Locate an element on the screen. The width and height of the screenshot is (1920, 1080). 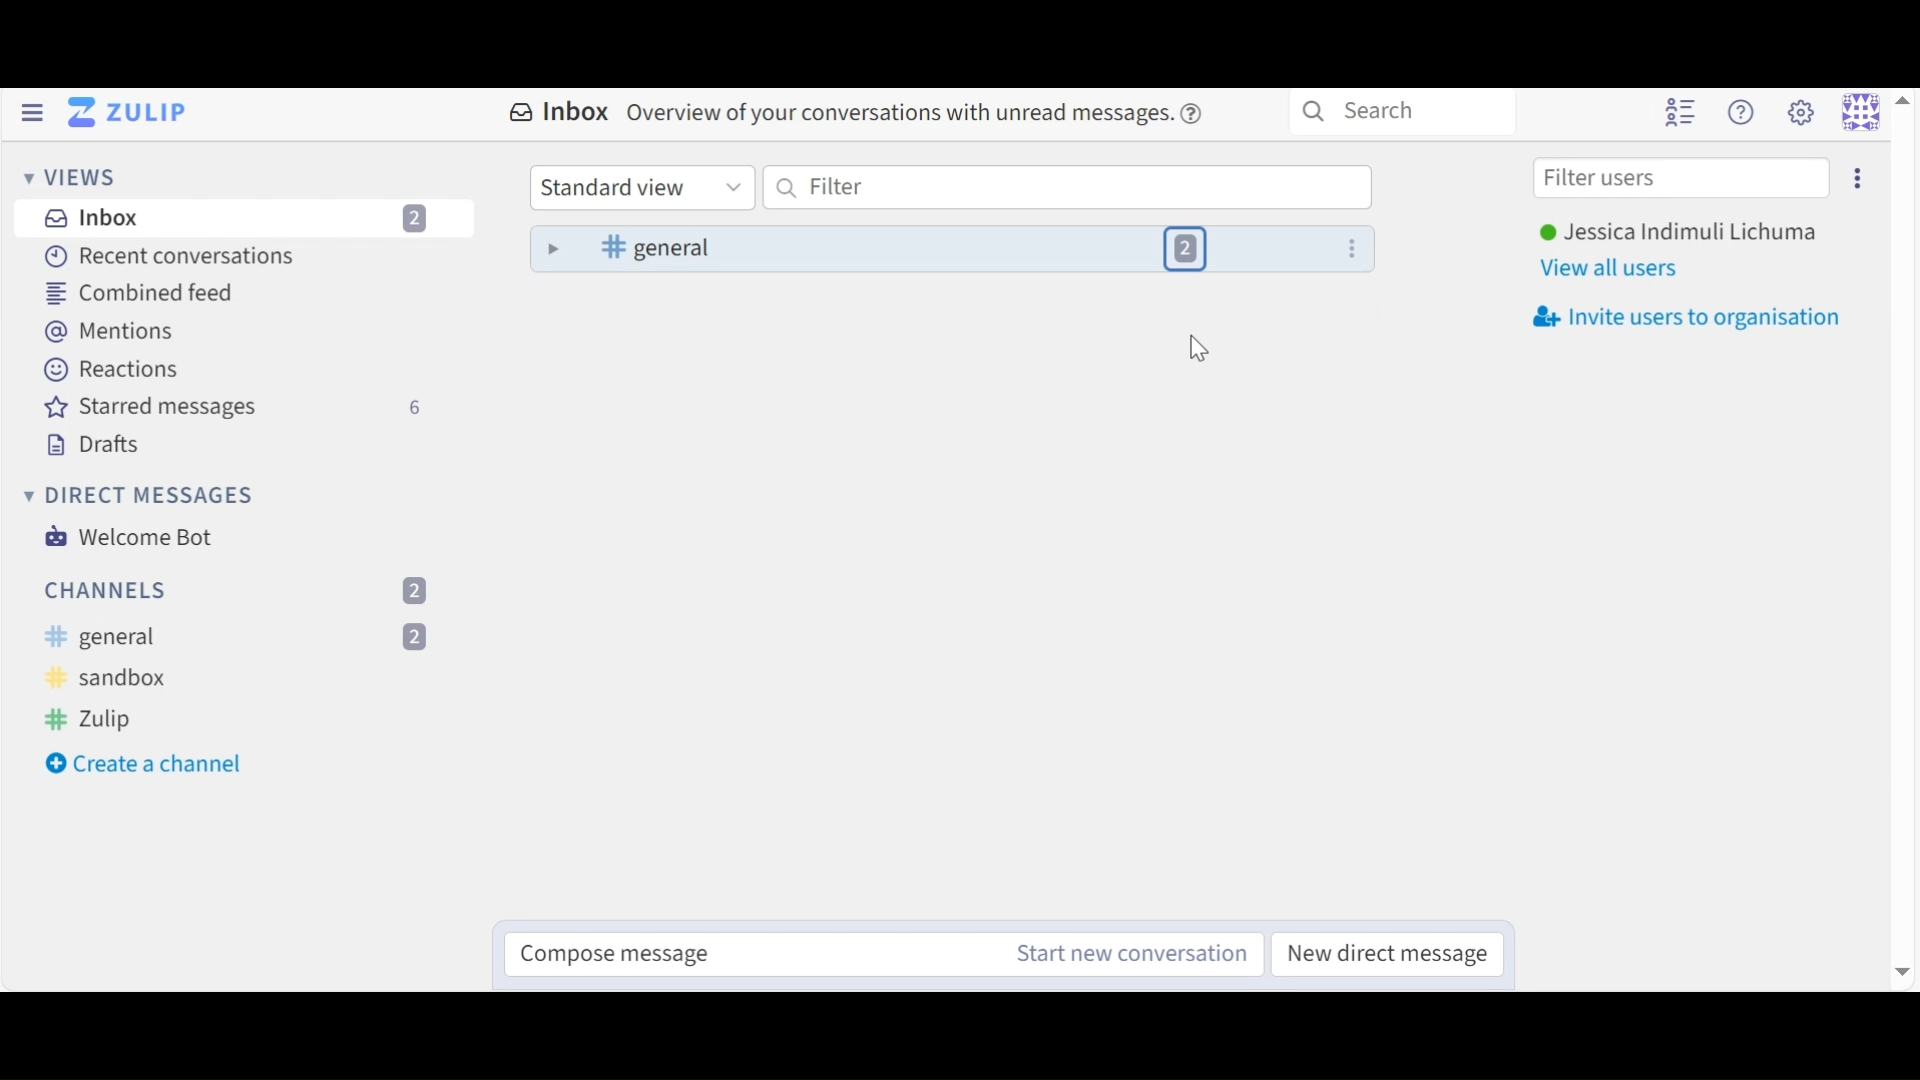
Search is located at coordinates (1402, 114).